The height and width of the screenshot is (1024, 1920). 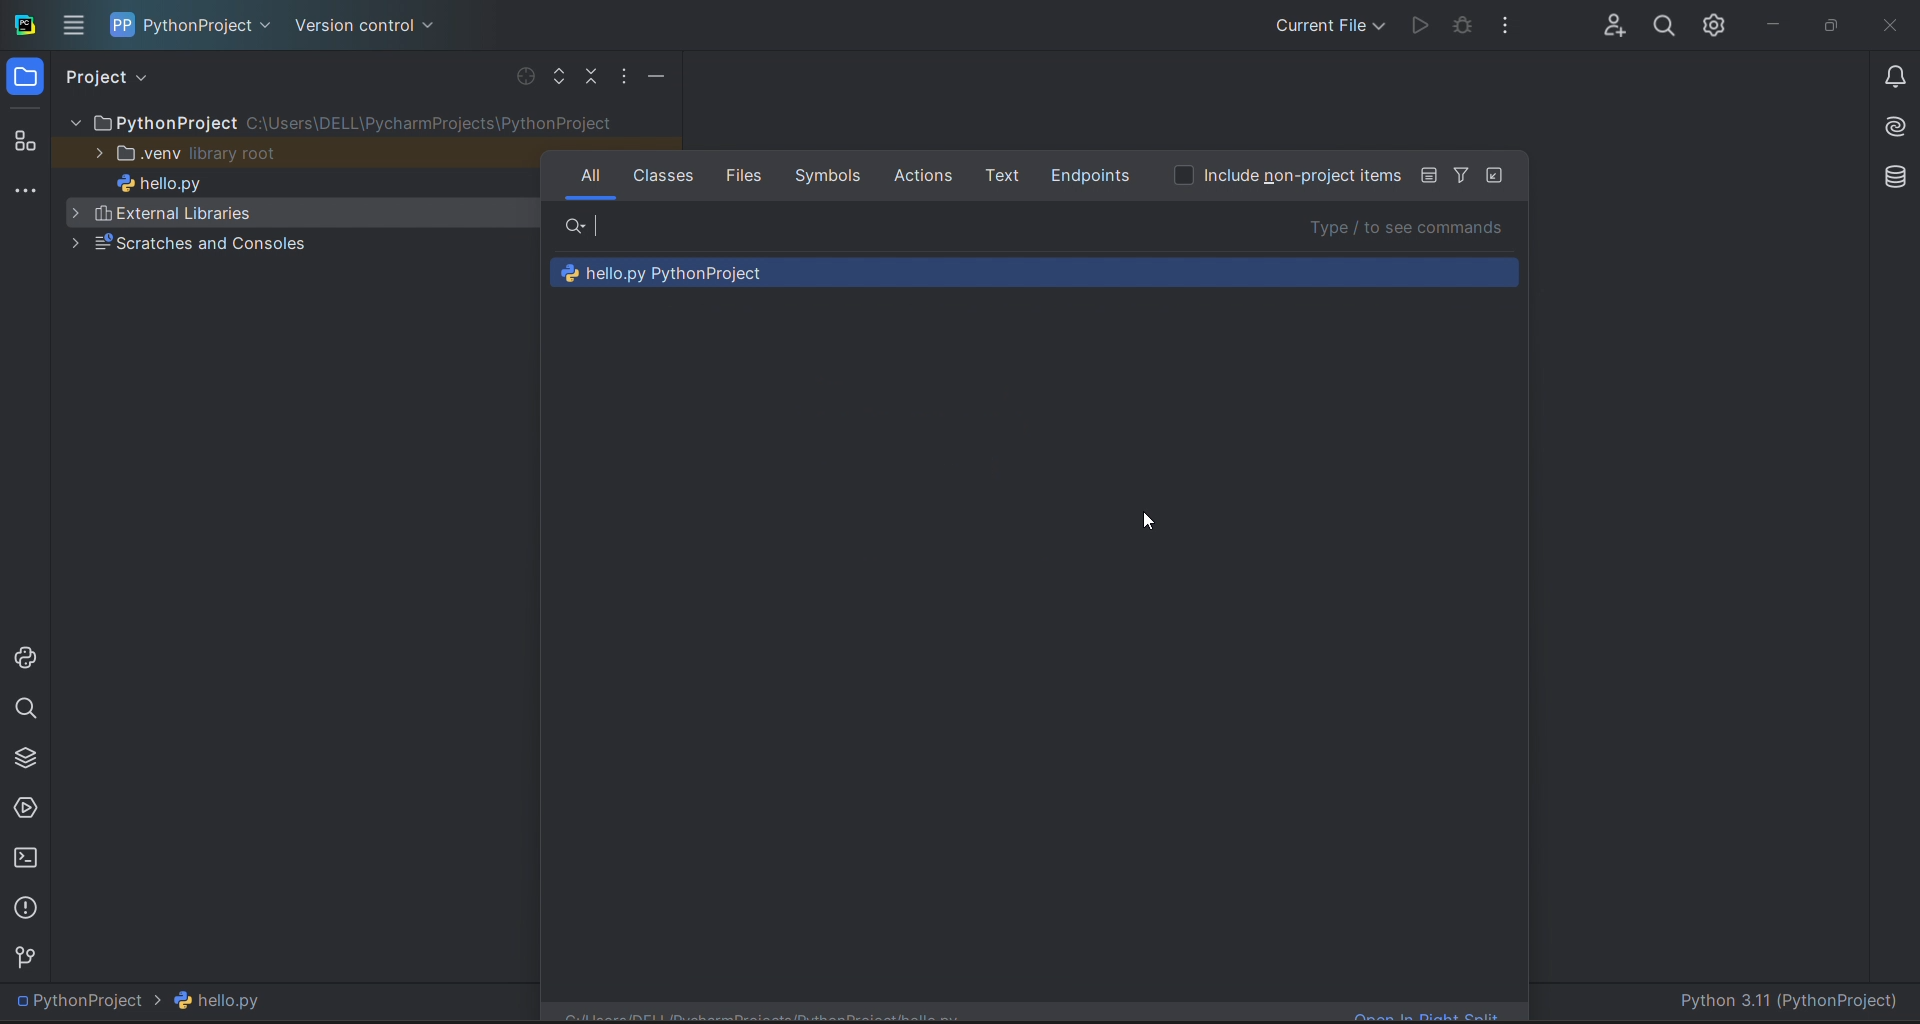 I want to click on services, so click(x=25, y=806).